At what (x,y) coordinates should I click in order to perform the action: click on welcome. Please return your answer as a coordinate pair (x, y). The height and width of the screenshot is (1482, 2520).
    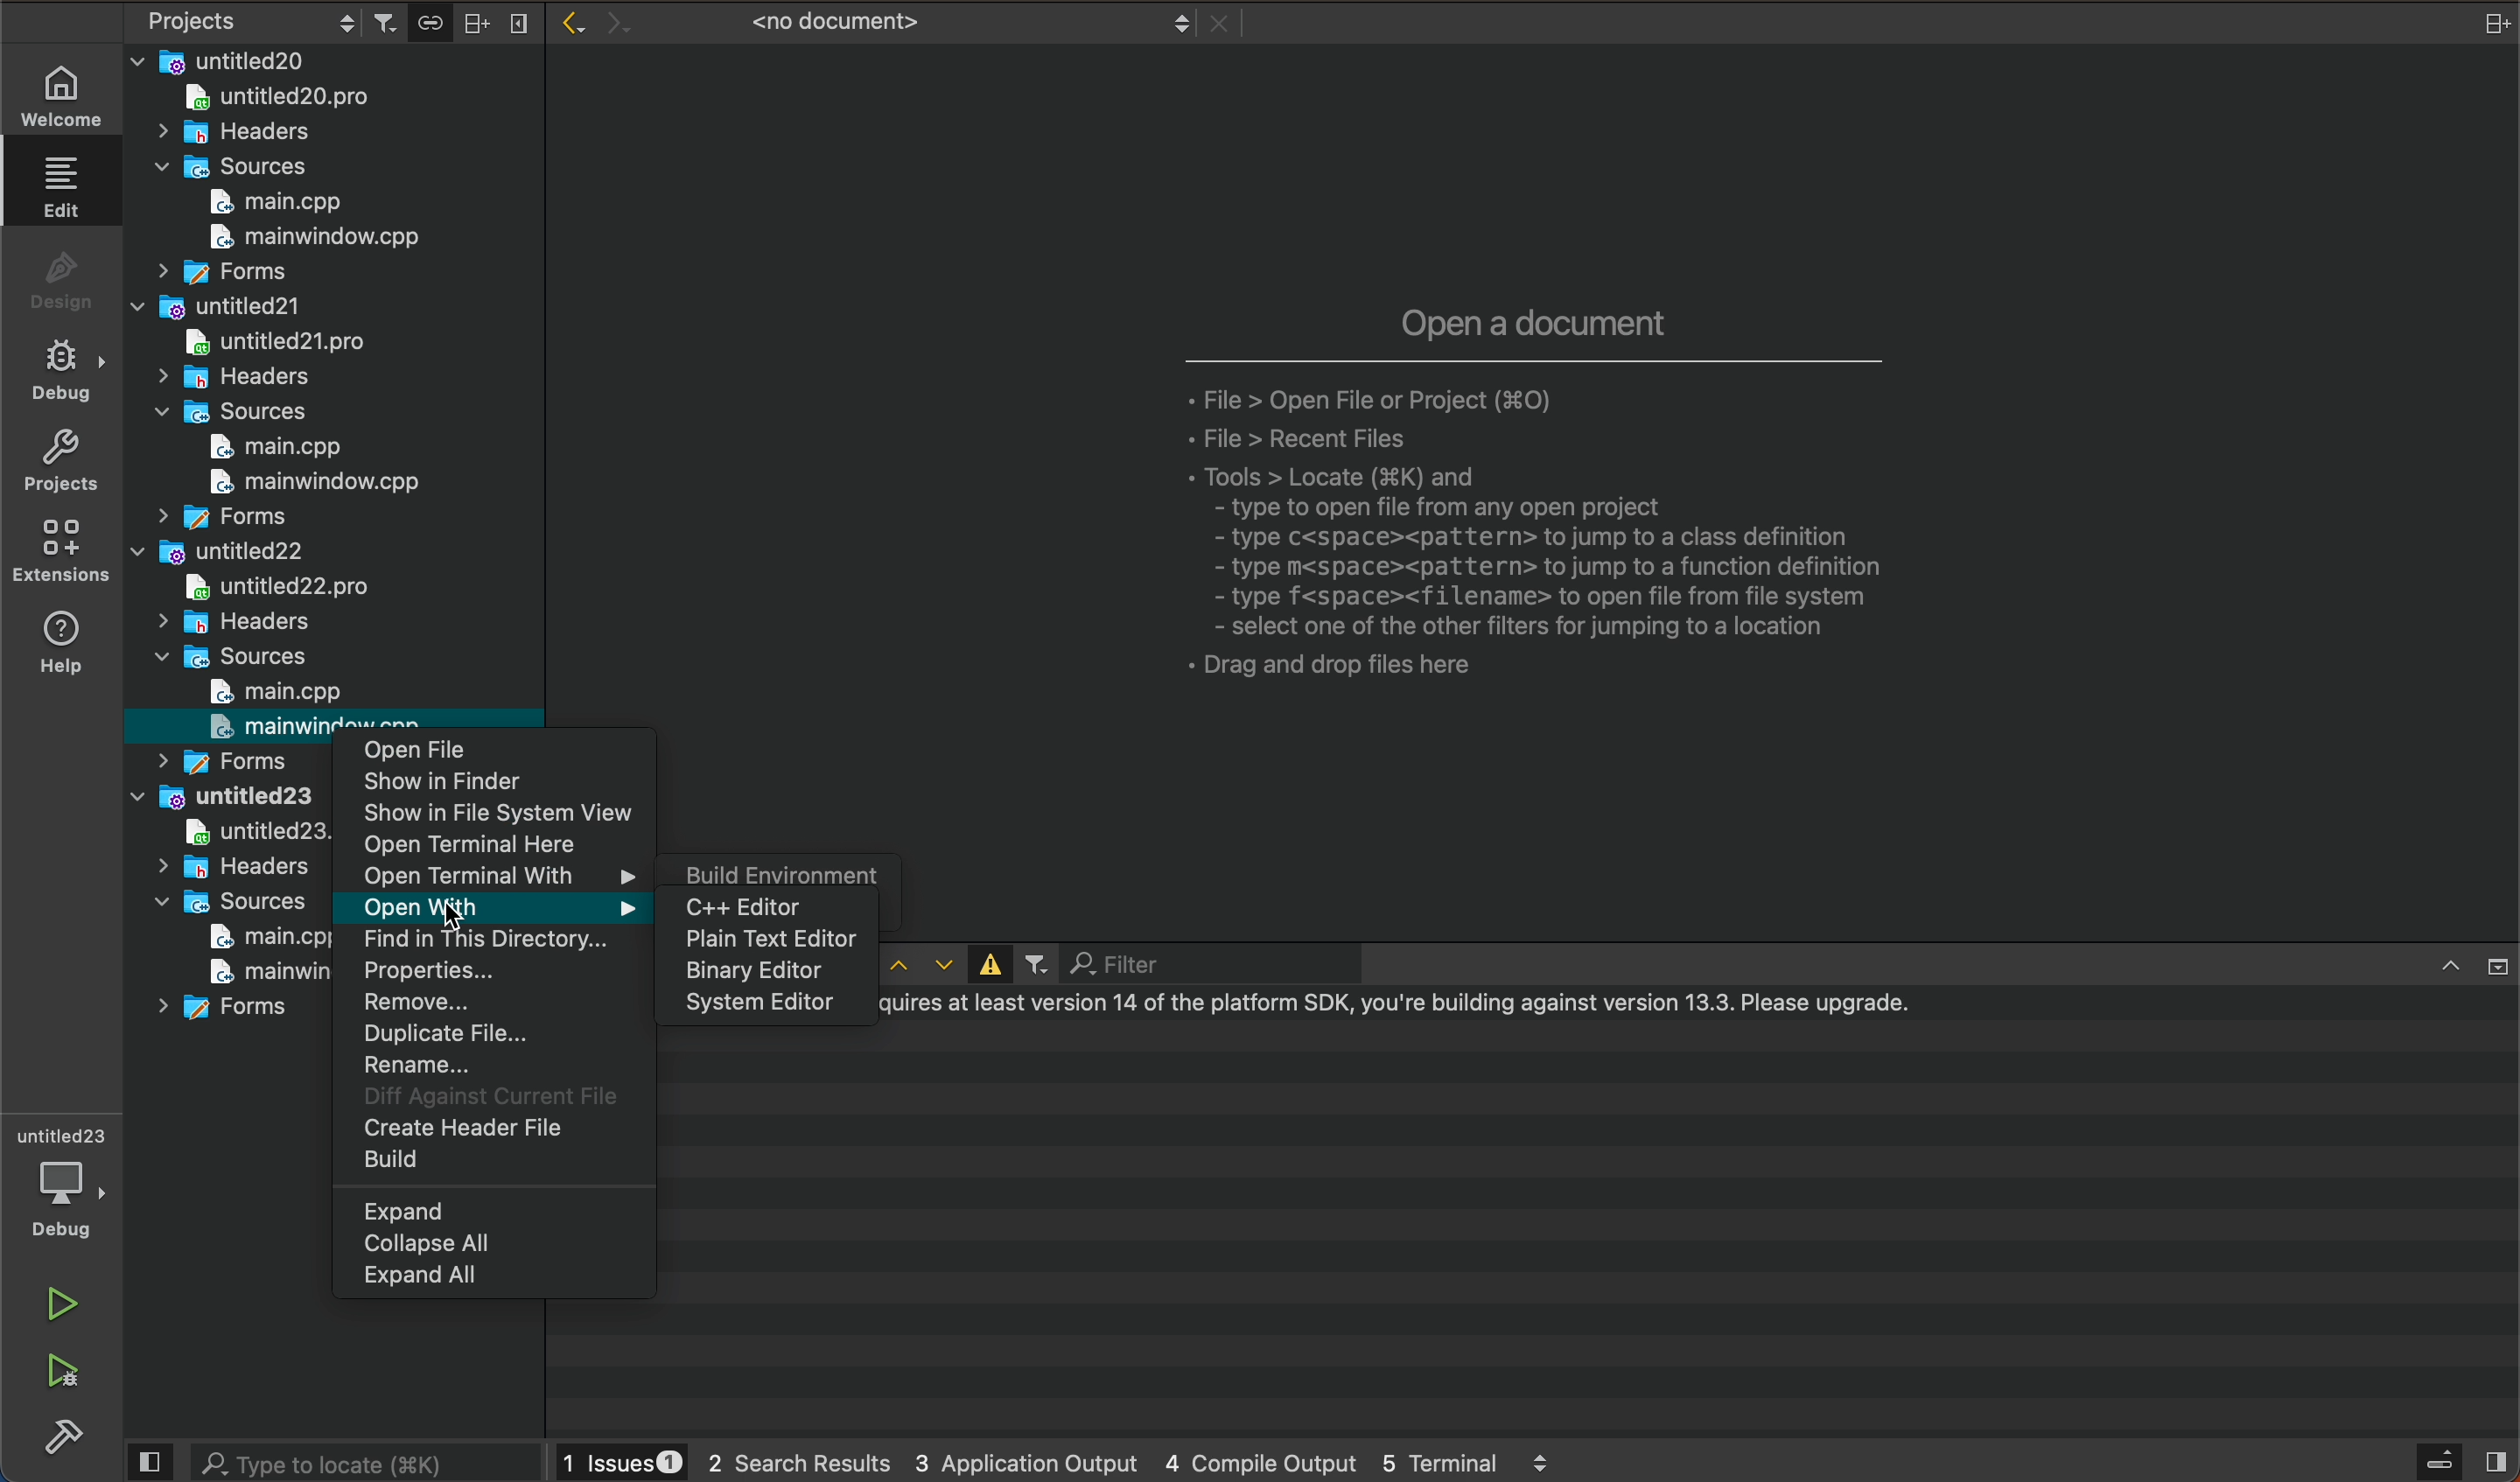
    Looking at the image, I should click on (60, 90).